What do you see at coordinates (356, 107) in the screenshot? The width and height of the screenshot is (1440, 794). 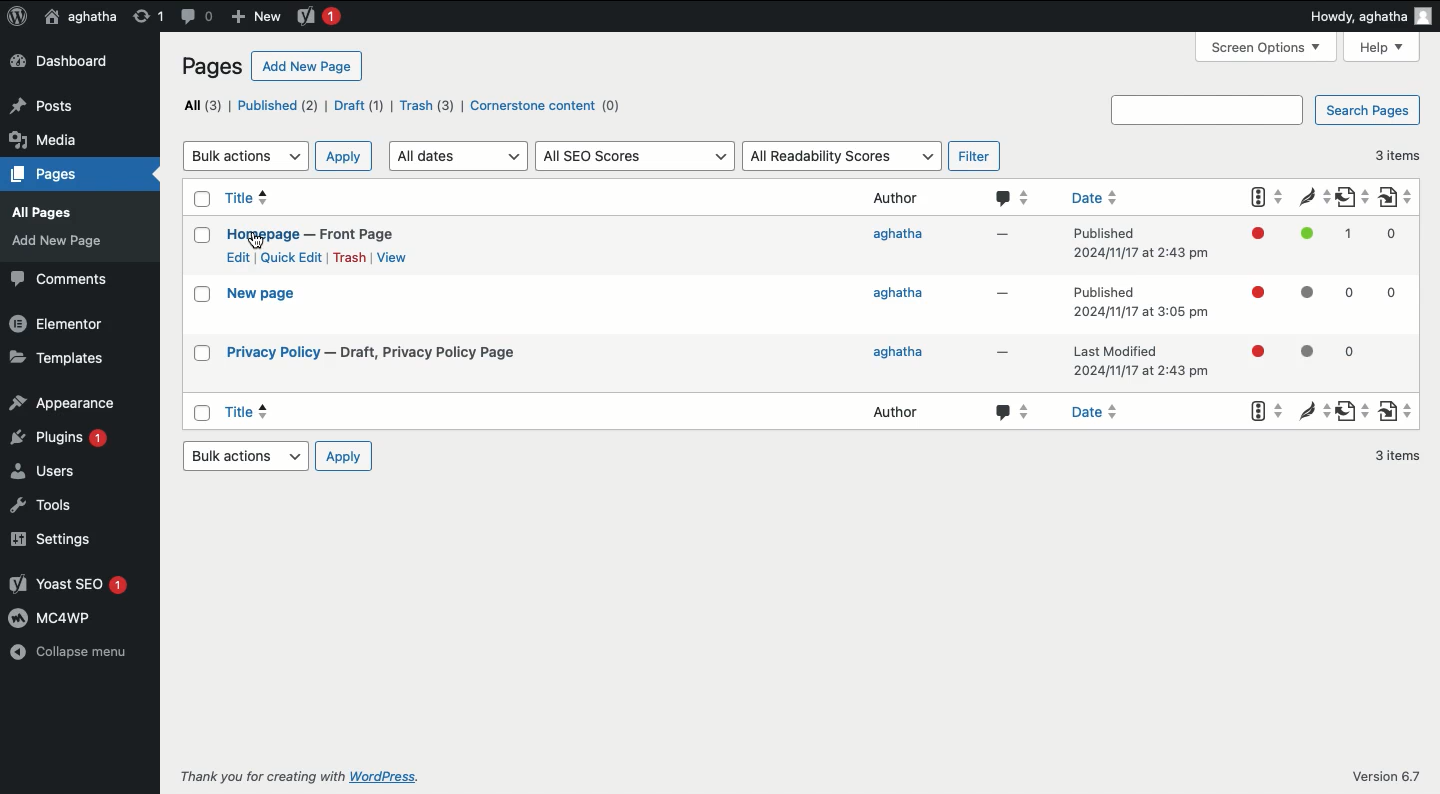 I see `Draft` at bounding box center [356, 107].